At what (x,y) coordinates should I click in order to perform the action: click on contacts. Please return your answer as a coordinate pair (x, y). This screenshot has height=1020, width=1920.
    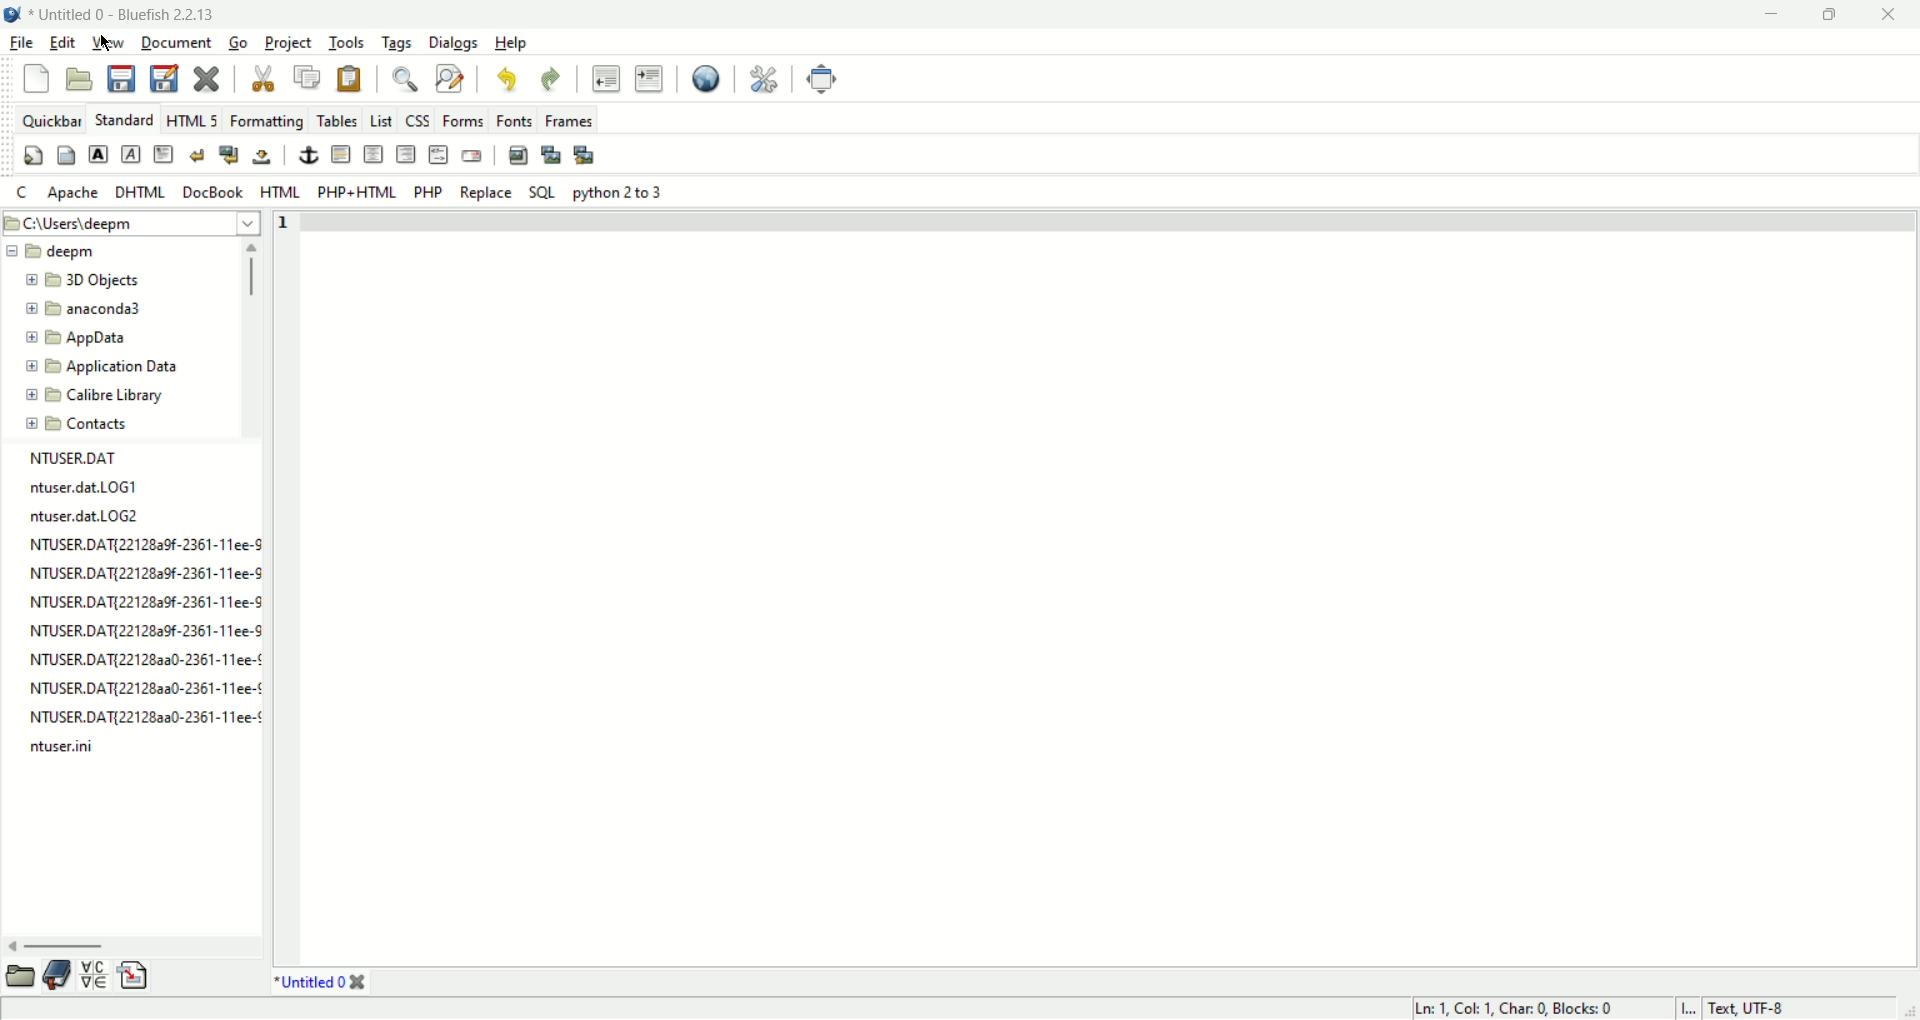
    Looking at the image, I should click on (78, 425).